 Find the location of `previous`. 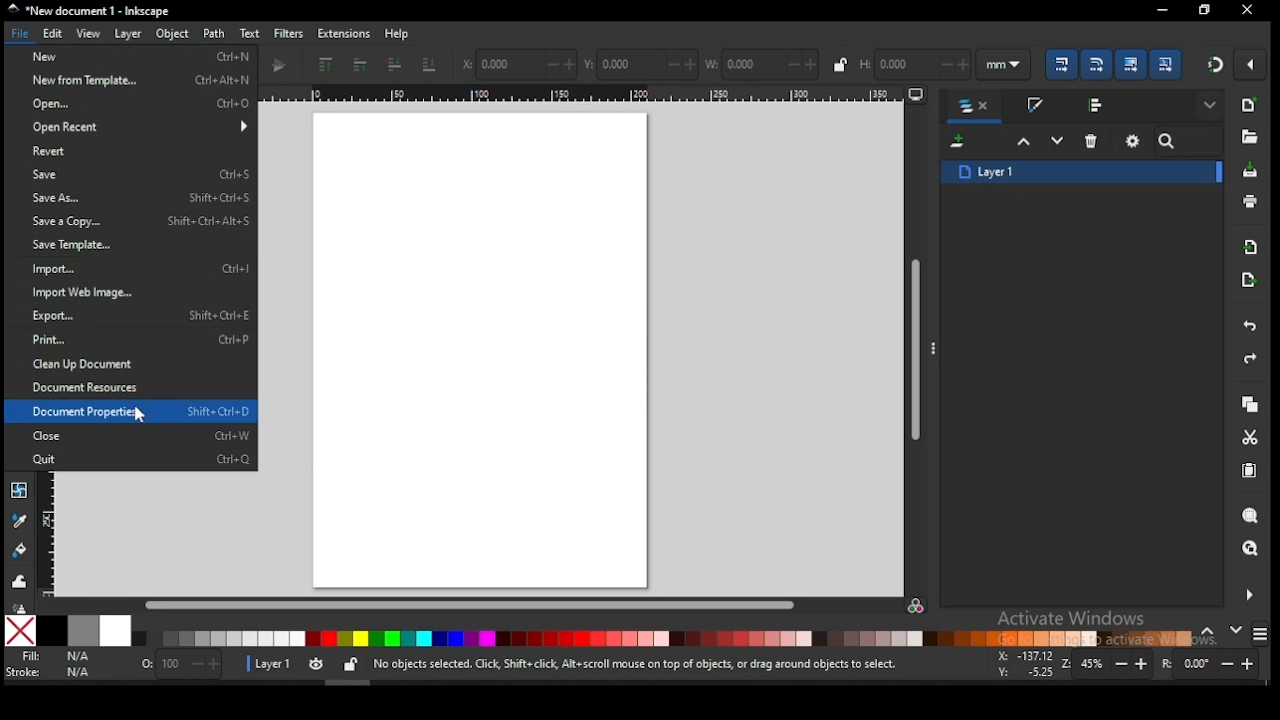

previous is located at coordinates (1211, 632).